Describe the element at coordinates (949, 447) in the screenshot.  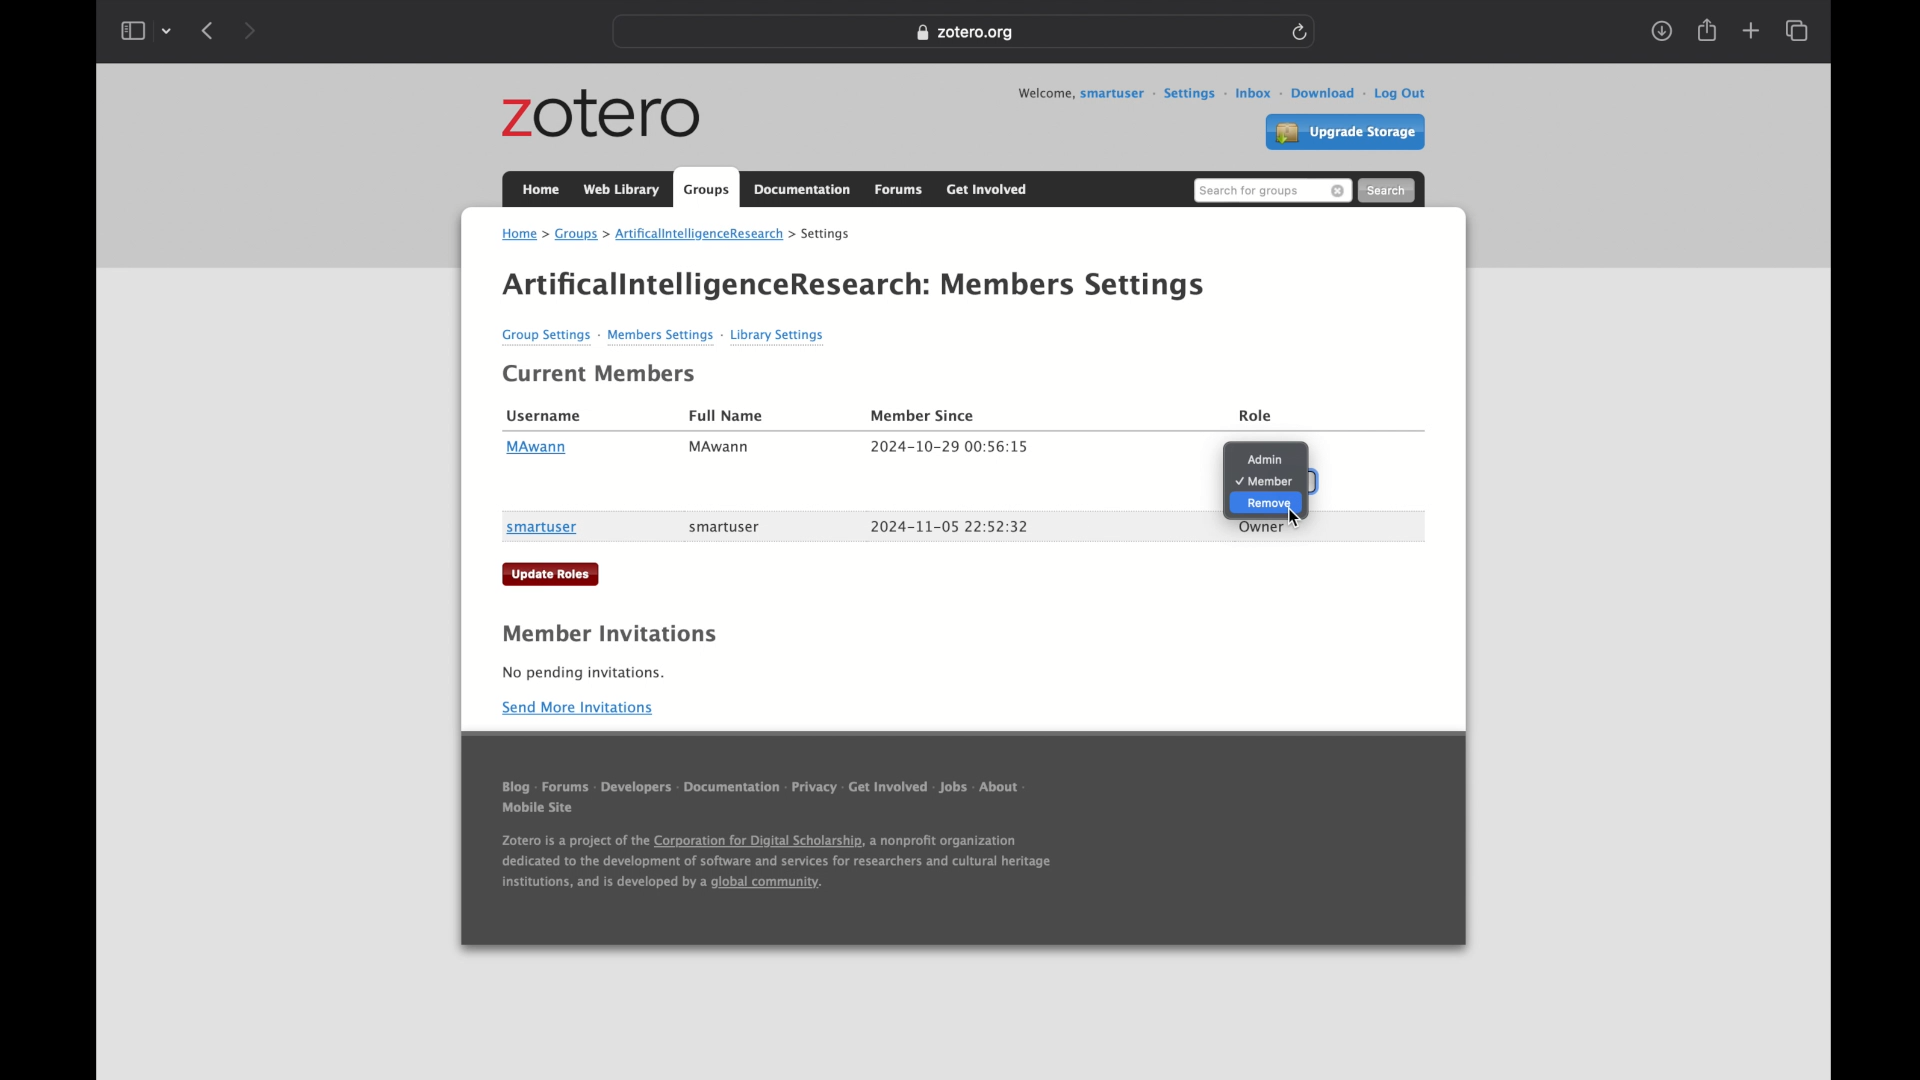
I see `member since date` at that location.